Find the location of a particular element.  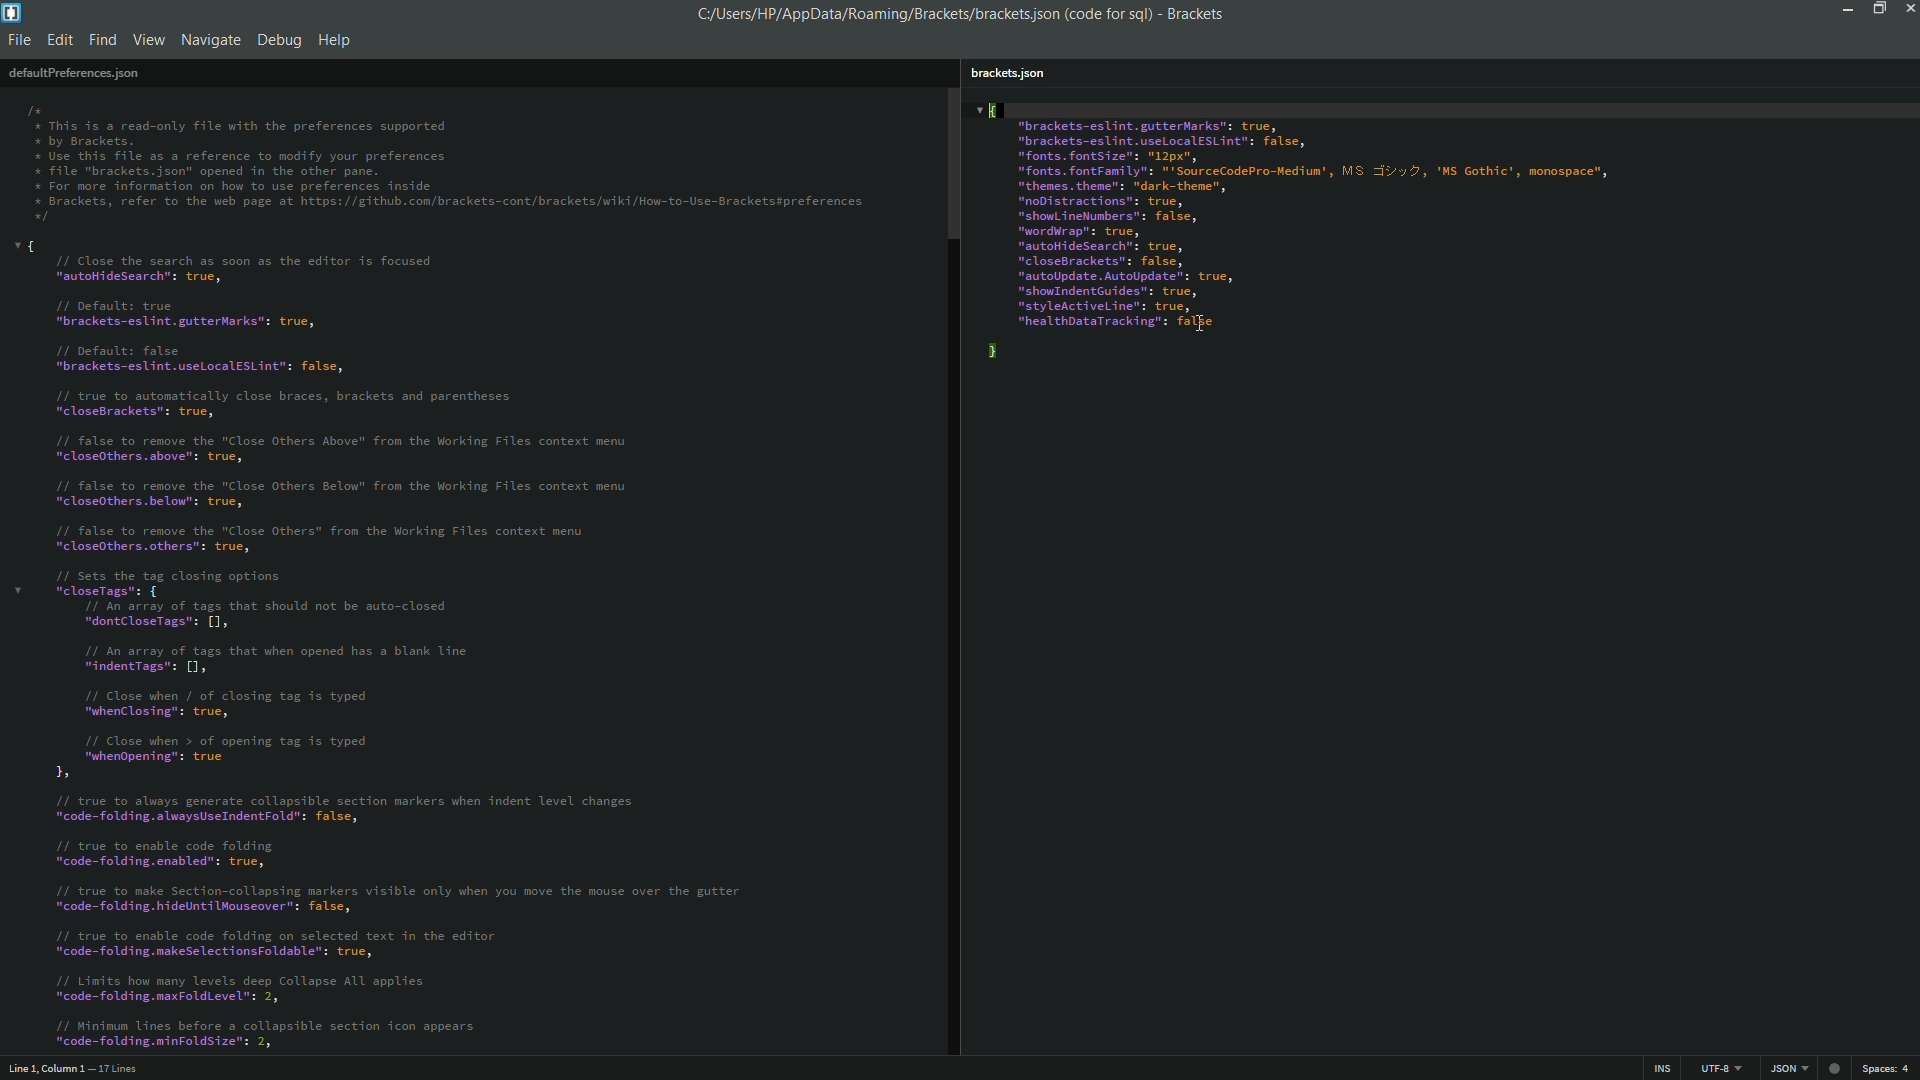

Close app is located at coordinates (1908, 8).